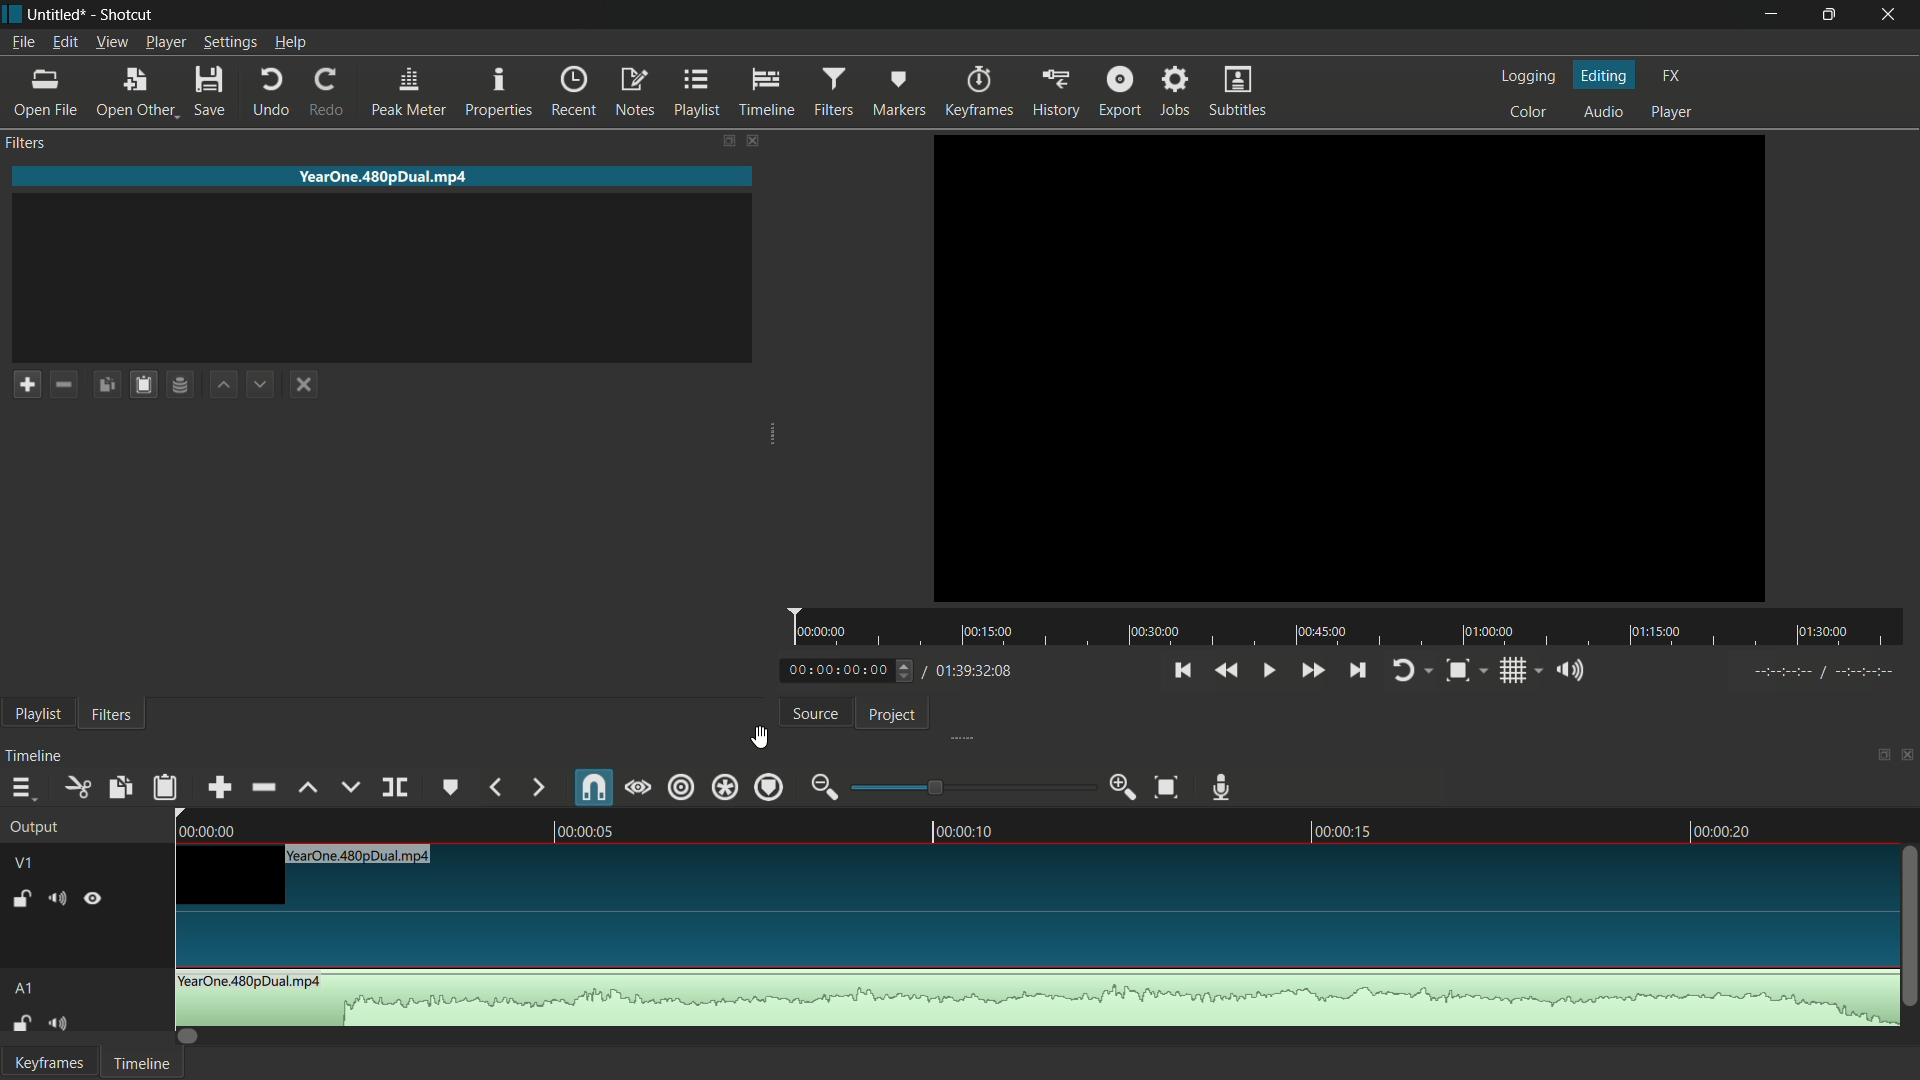 This screenshot has height=1080, width=1920. Describe the element at coordinates (309, 791) in the screenshot. I see `lift` at that location.